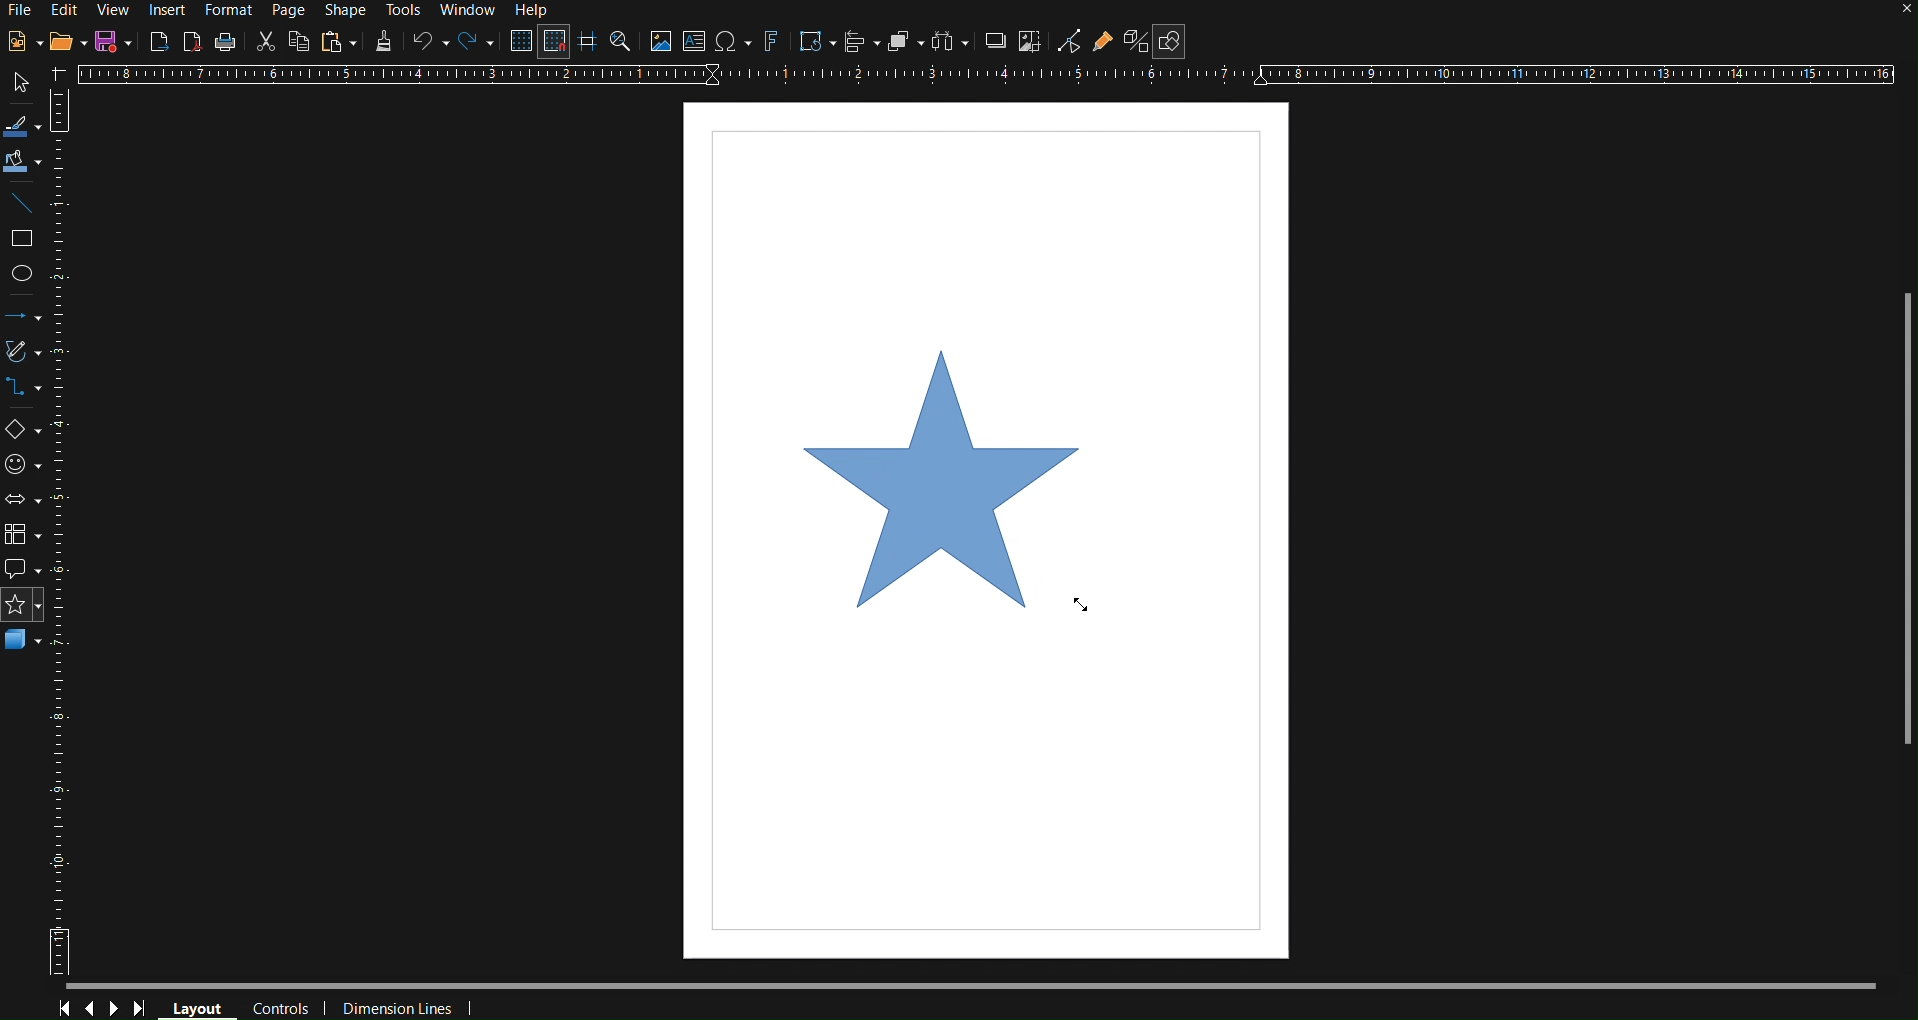  Describe the element at coordinates (948, 44) in the screenshot. I see `Distribute Objects` at that location.